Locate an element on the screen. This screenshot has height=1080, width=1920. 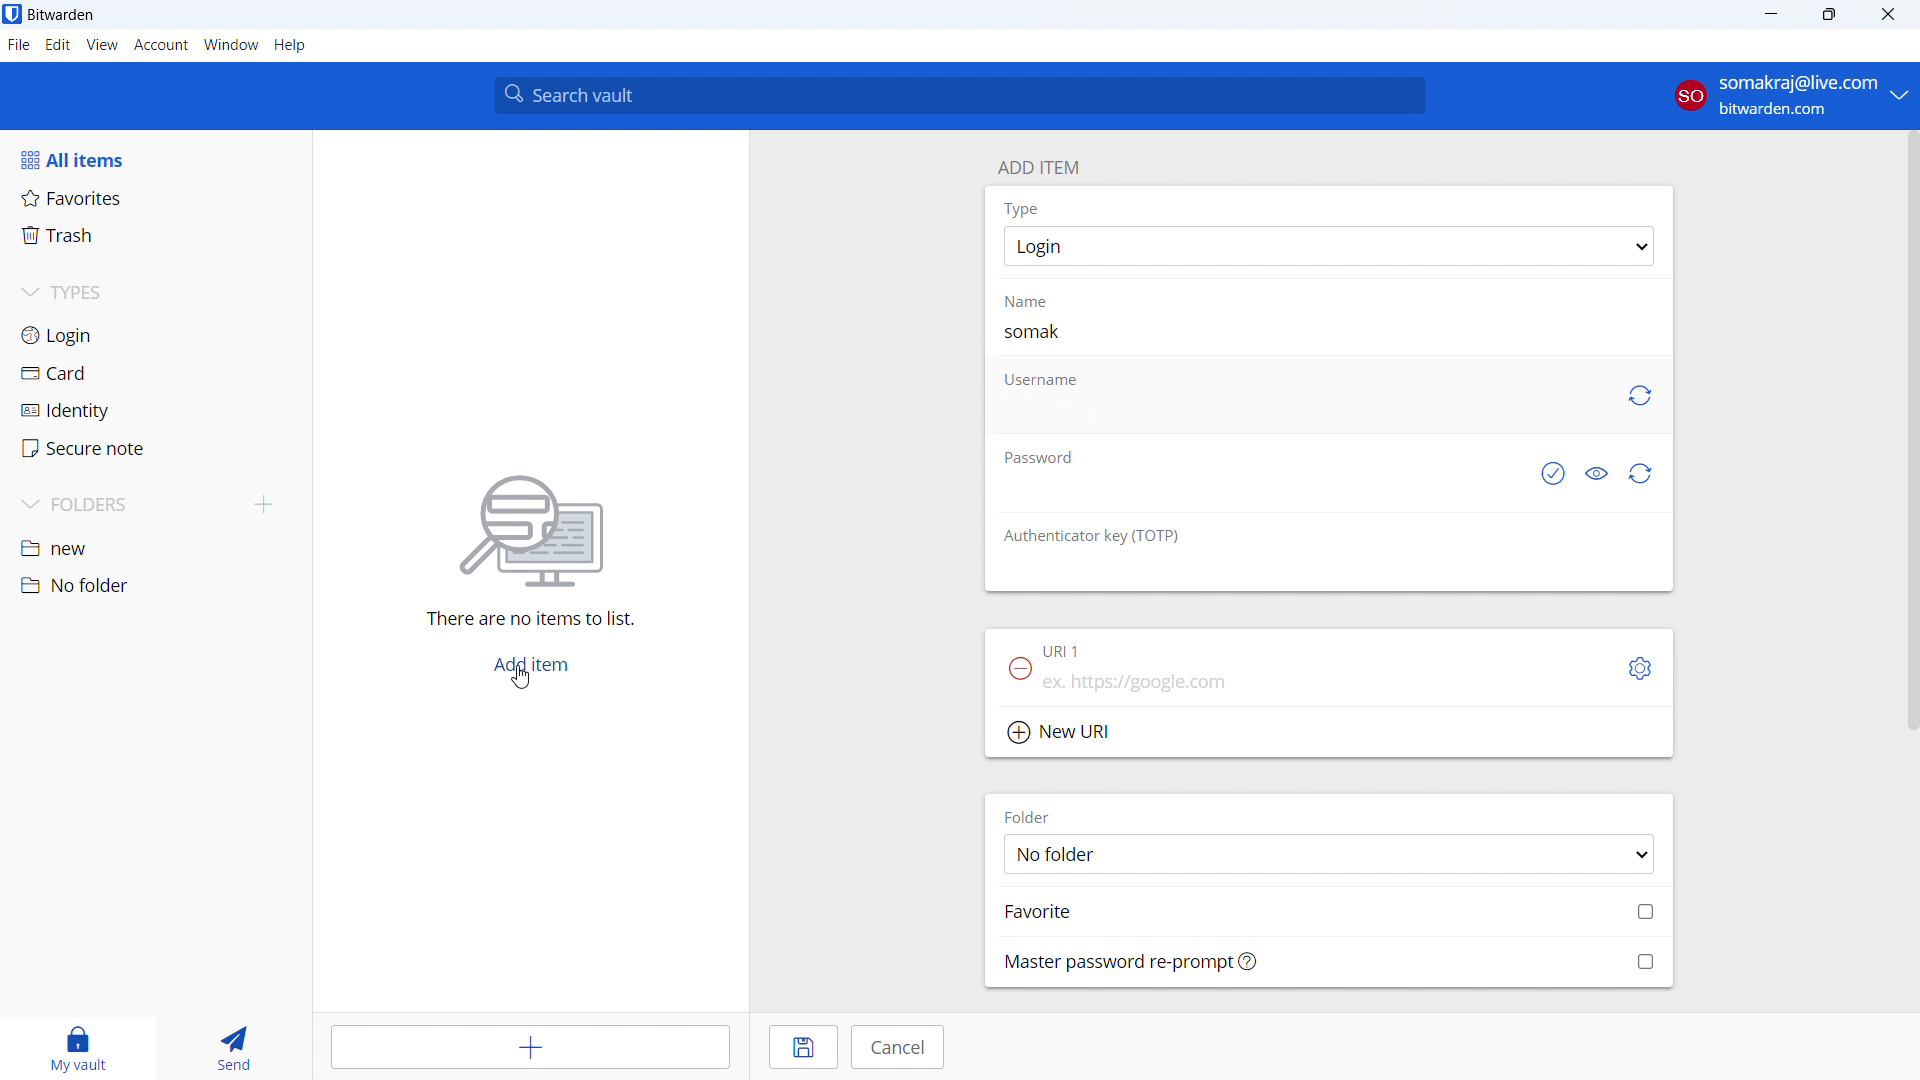
view is located at coordinates (102, 45).